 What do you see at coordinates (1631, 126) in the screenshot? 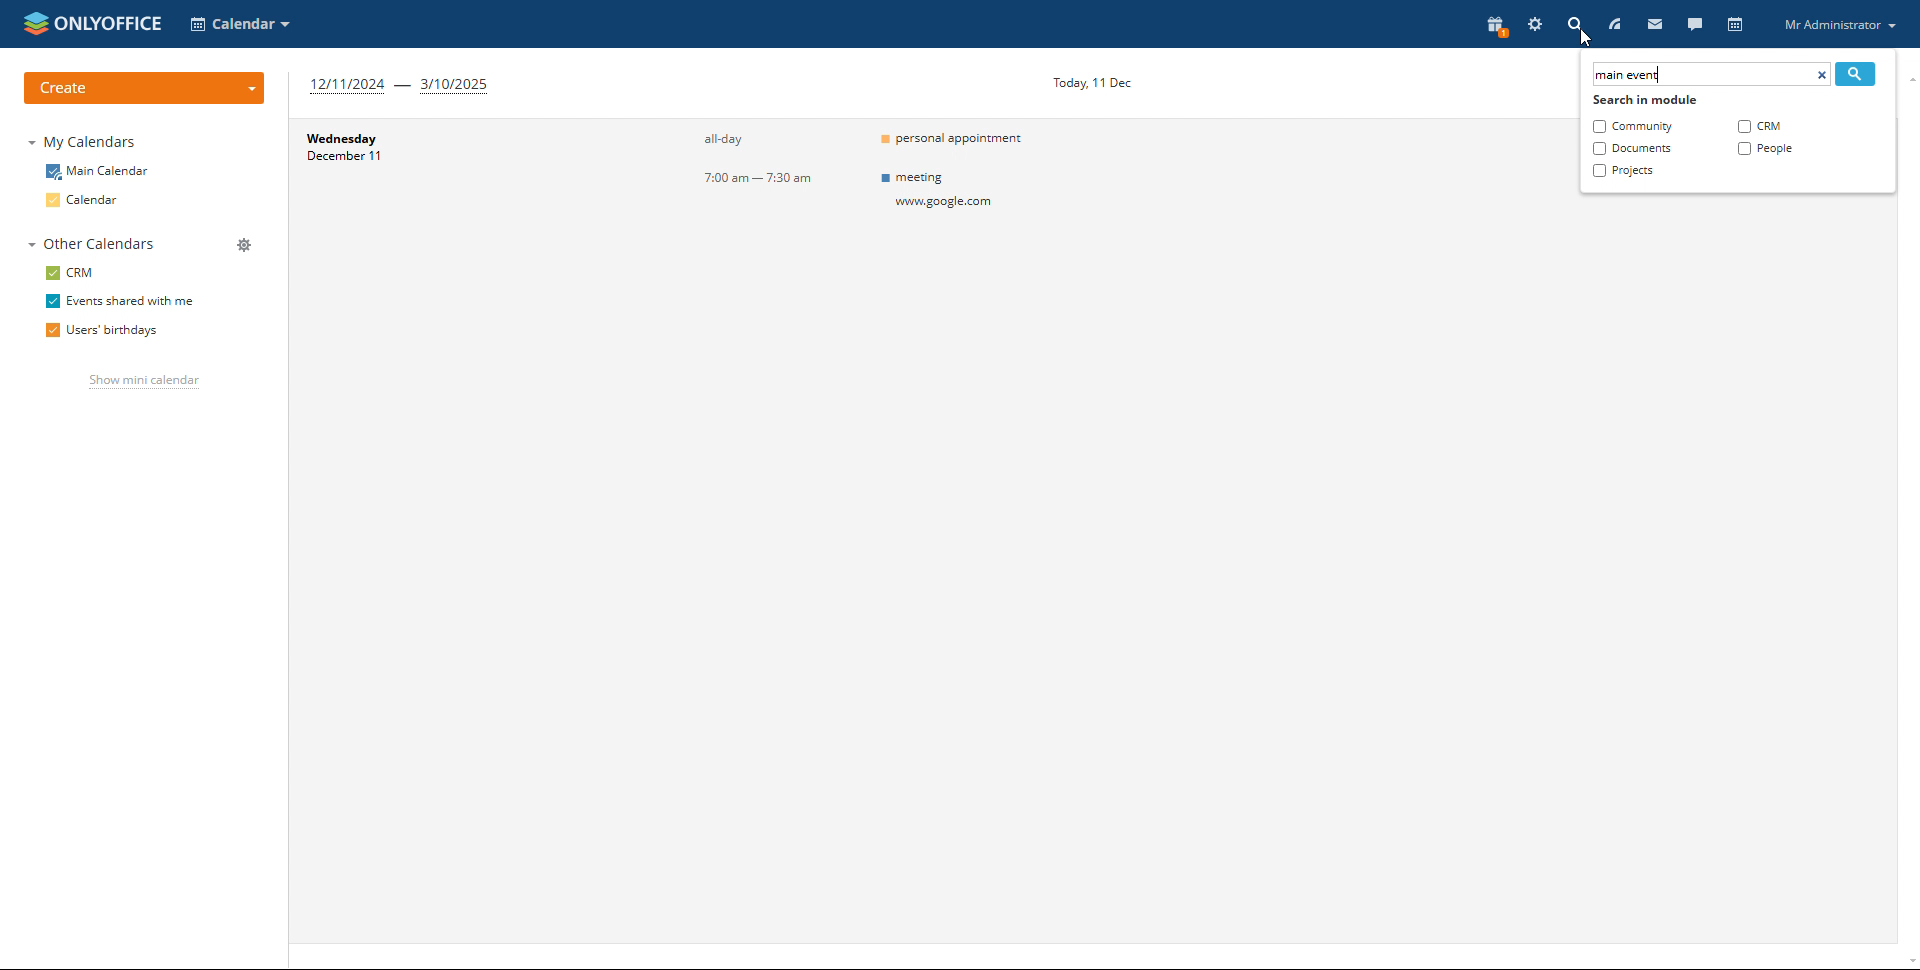
I see `community` at bounding box center [1631, 126].